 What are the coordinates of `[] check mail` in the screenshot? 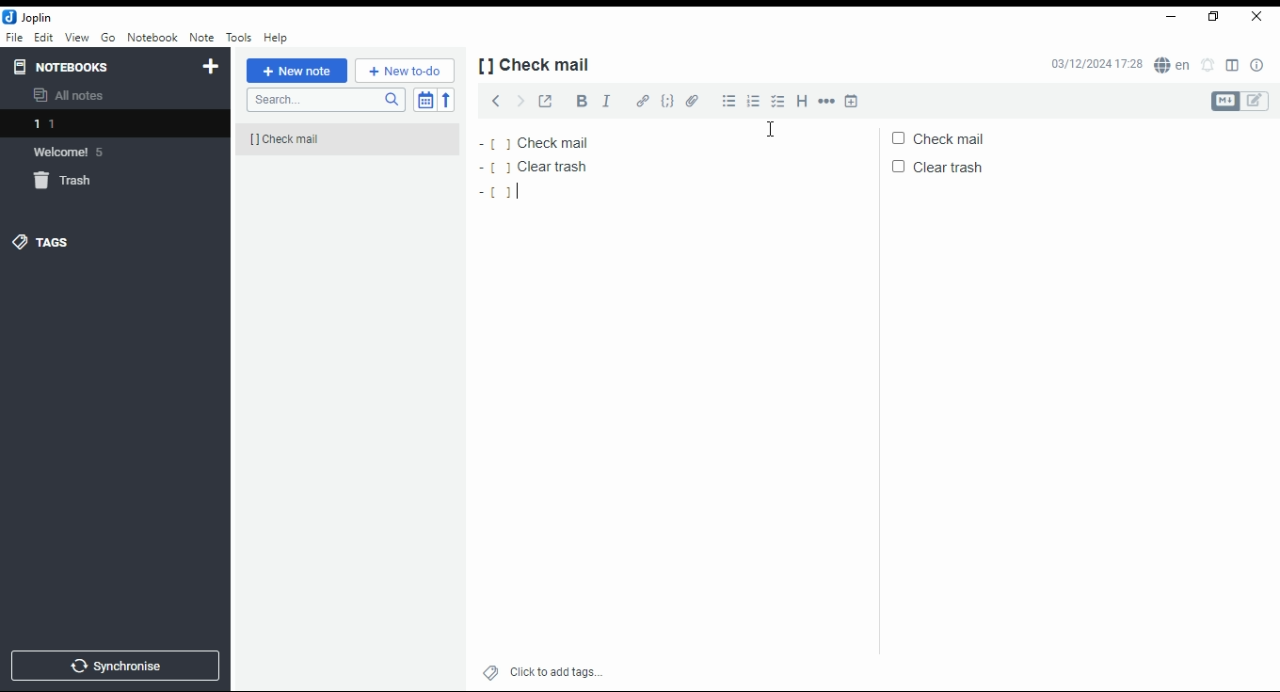 It's located at (541, 64).